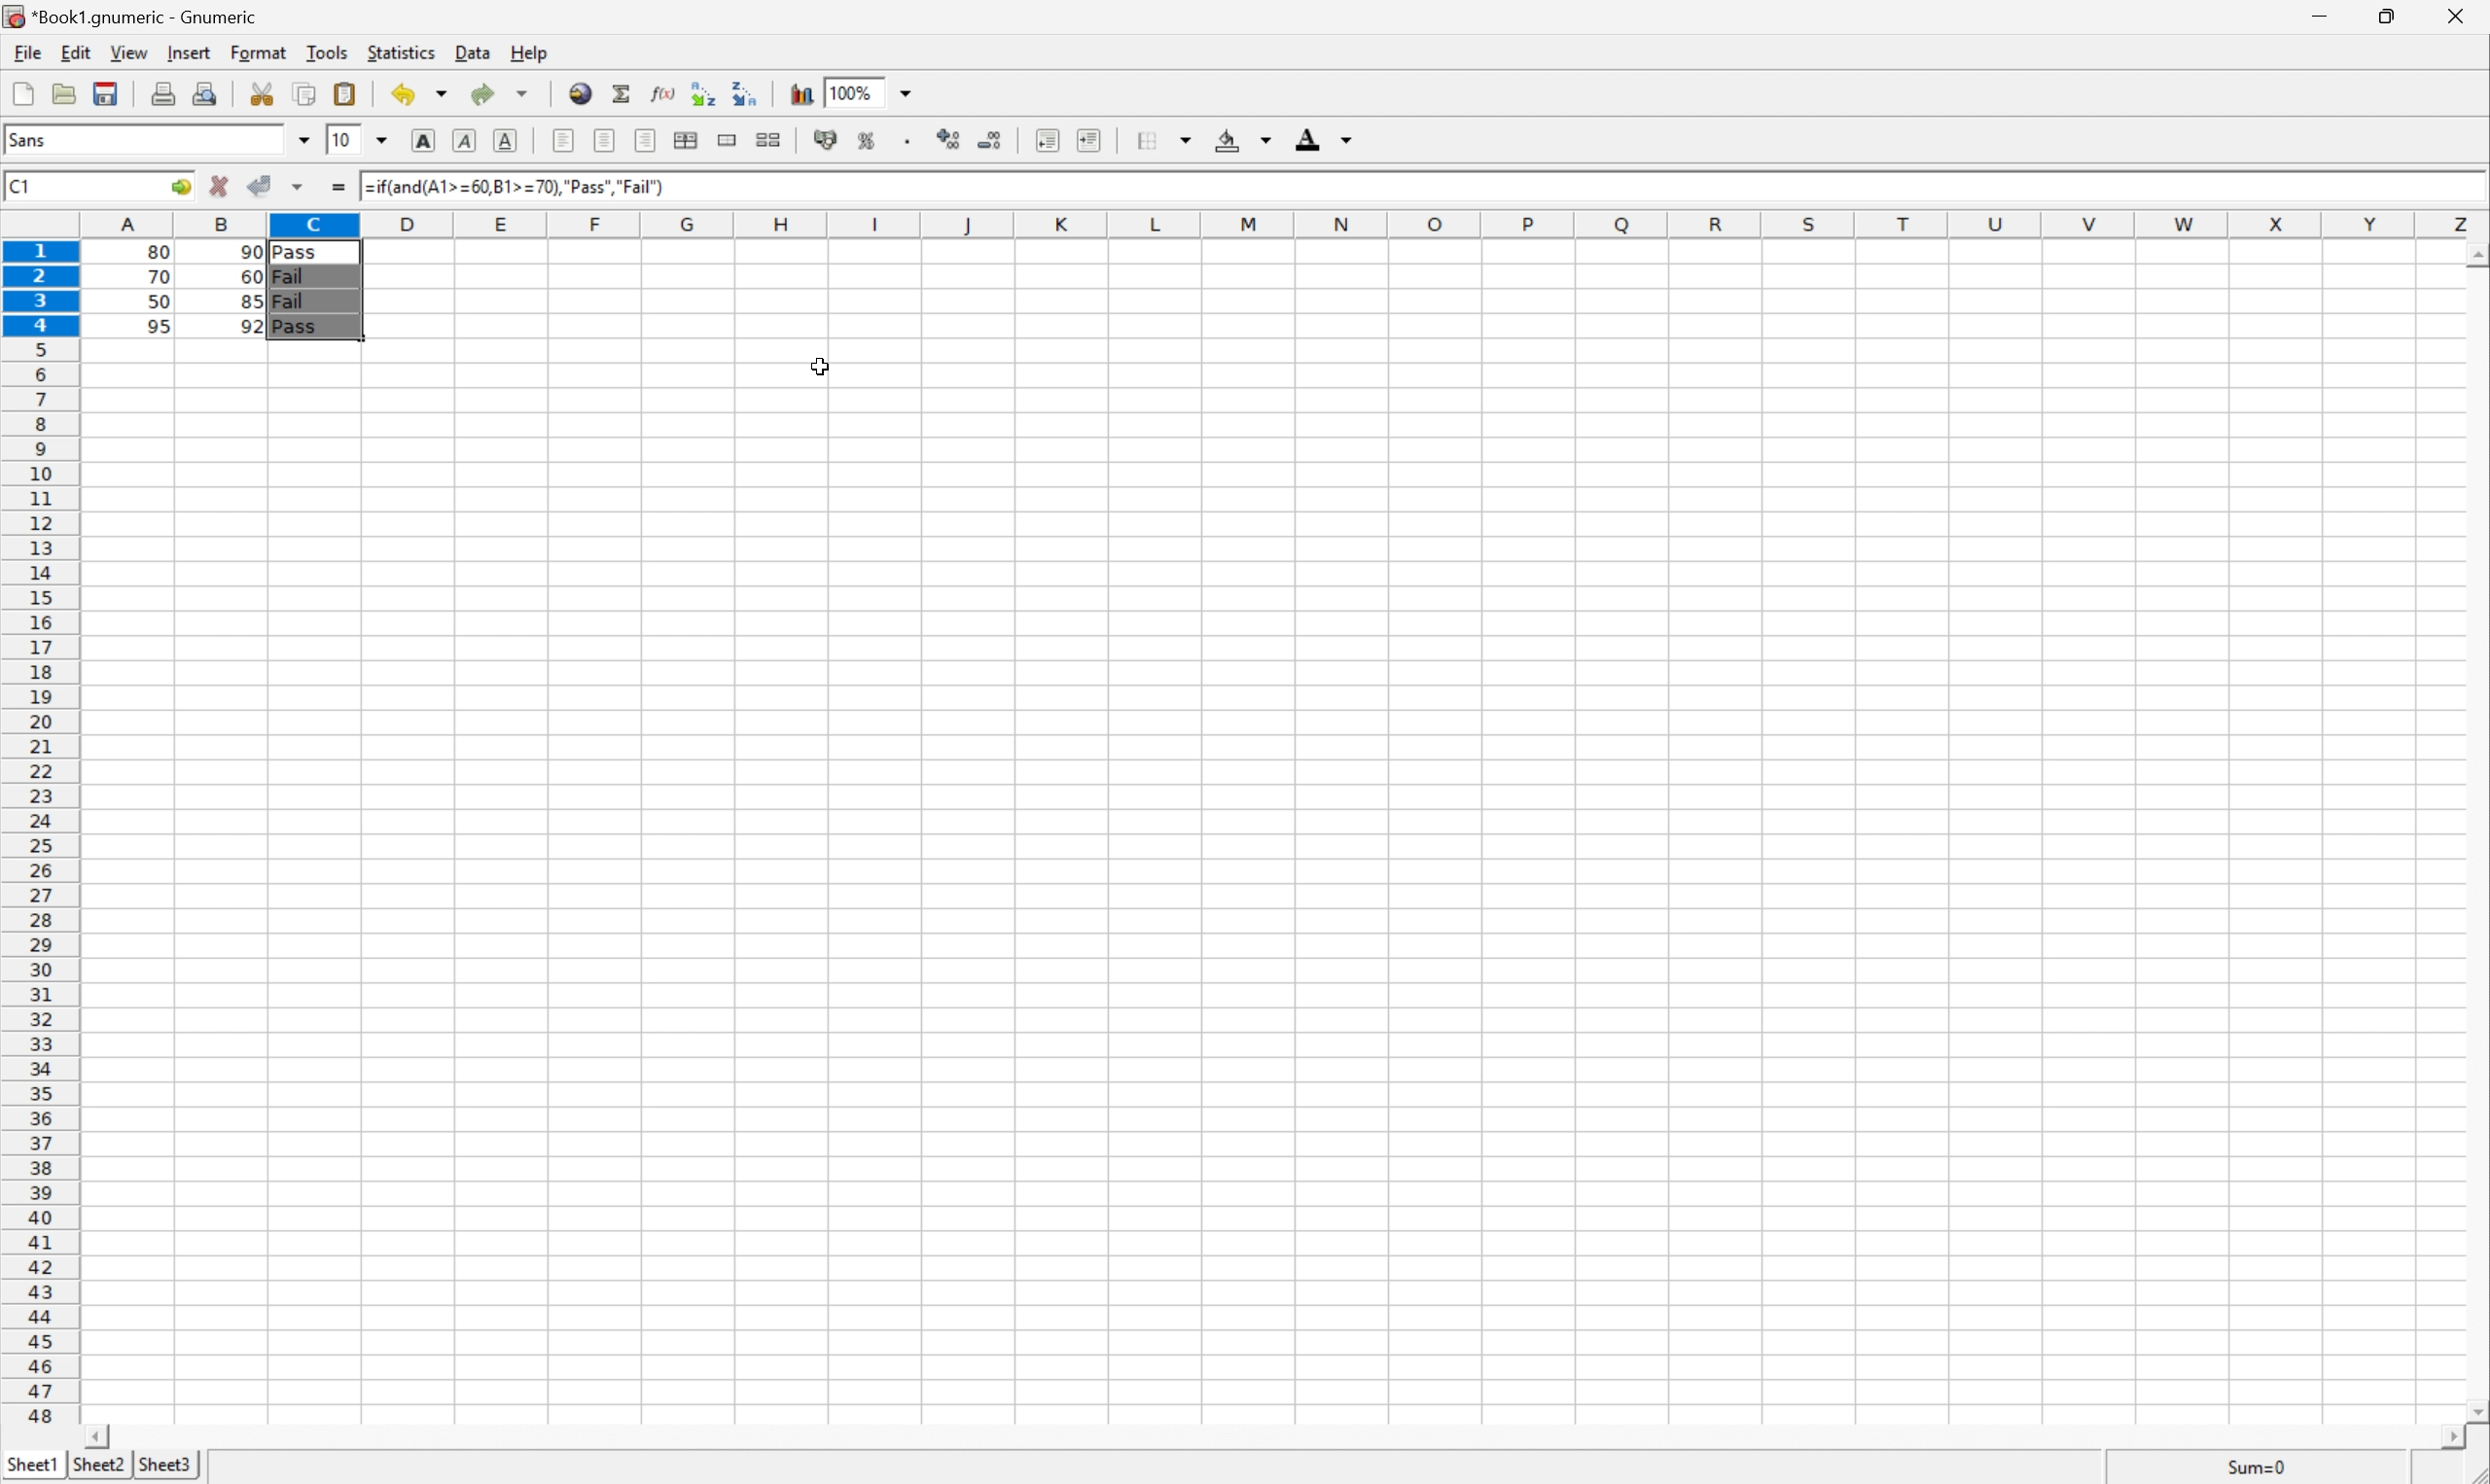 This screenshot has width=2490, height=1484. What do you see at coordinates (562, 141) in the screenshot?
I see `Align Right` at bounding box center [562, 141].